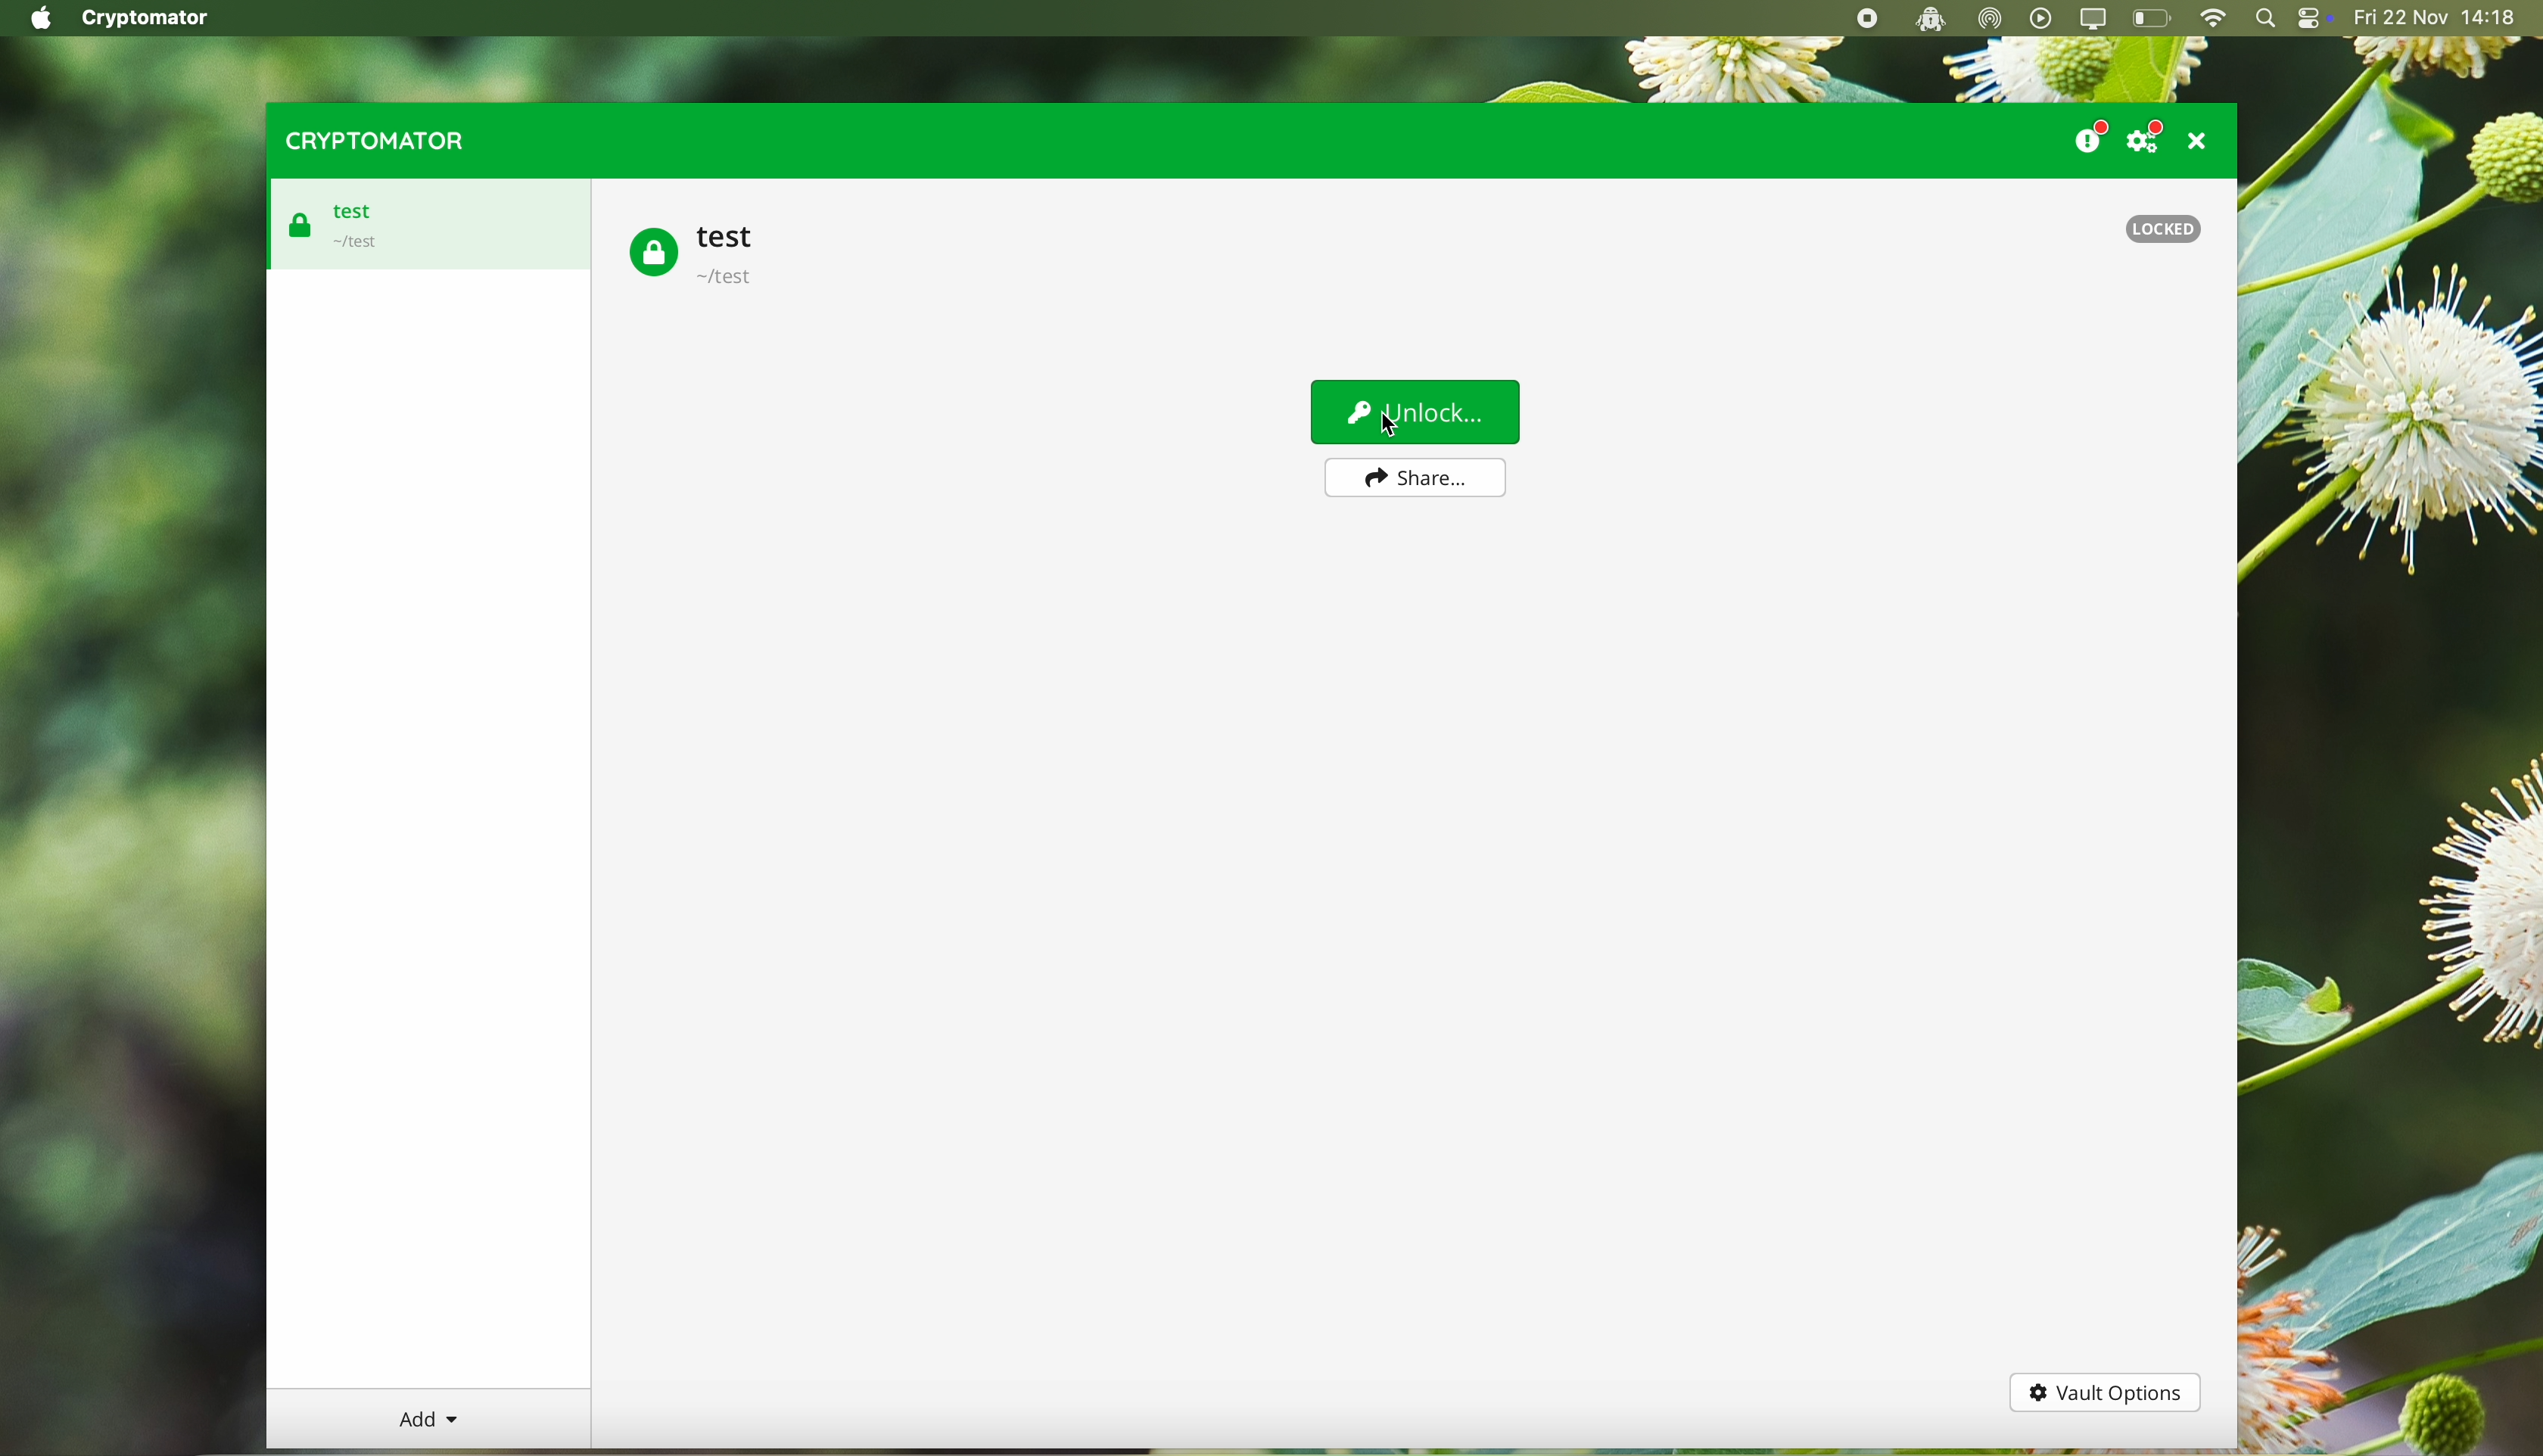 This screenshot has width=2543, height=1456. What do you see at coordinates (2212, 19) in the screenshot?
I see `wifi` at bounding box center [2212, 19].